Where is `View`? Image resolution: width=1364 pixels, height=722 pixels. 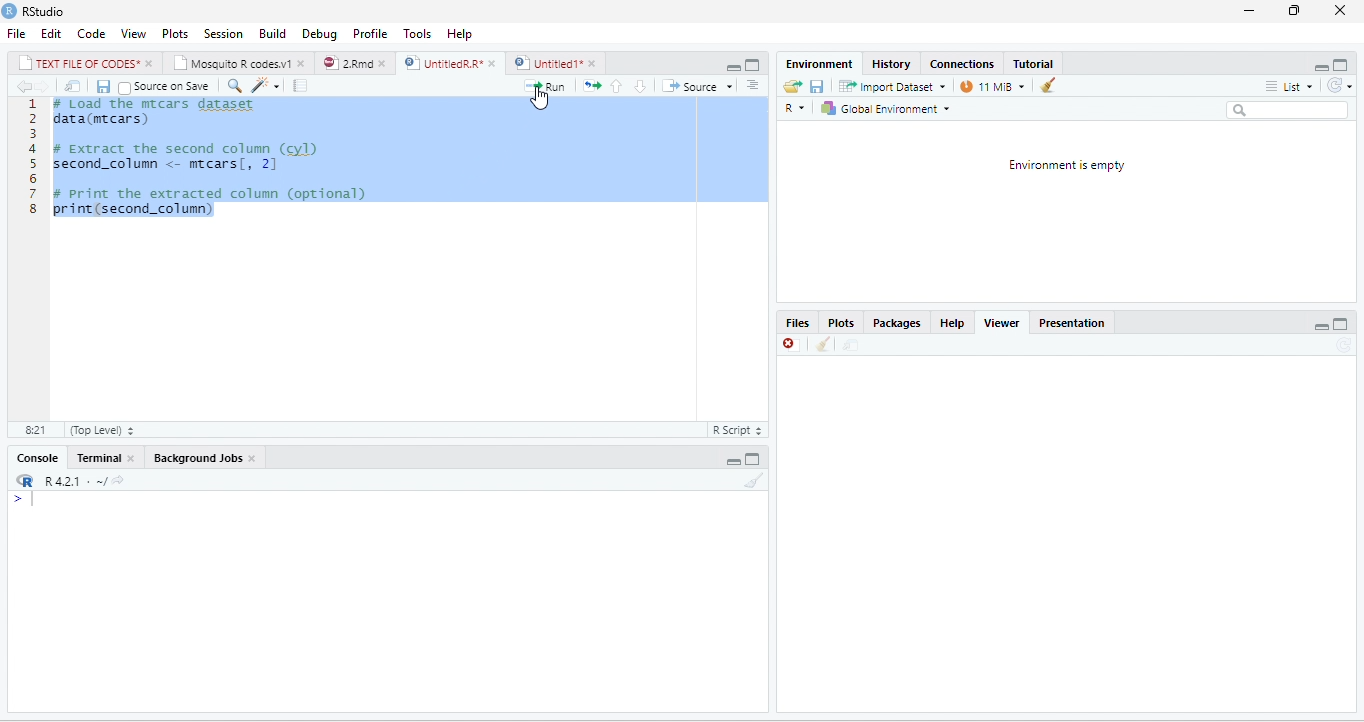 View is located at coordinates (134, 32).